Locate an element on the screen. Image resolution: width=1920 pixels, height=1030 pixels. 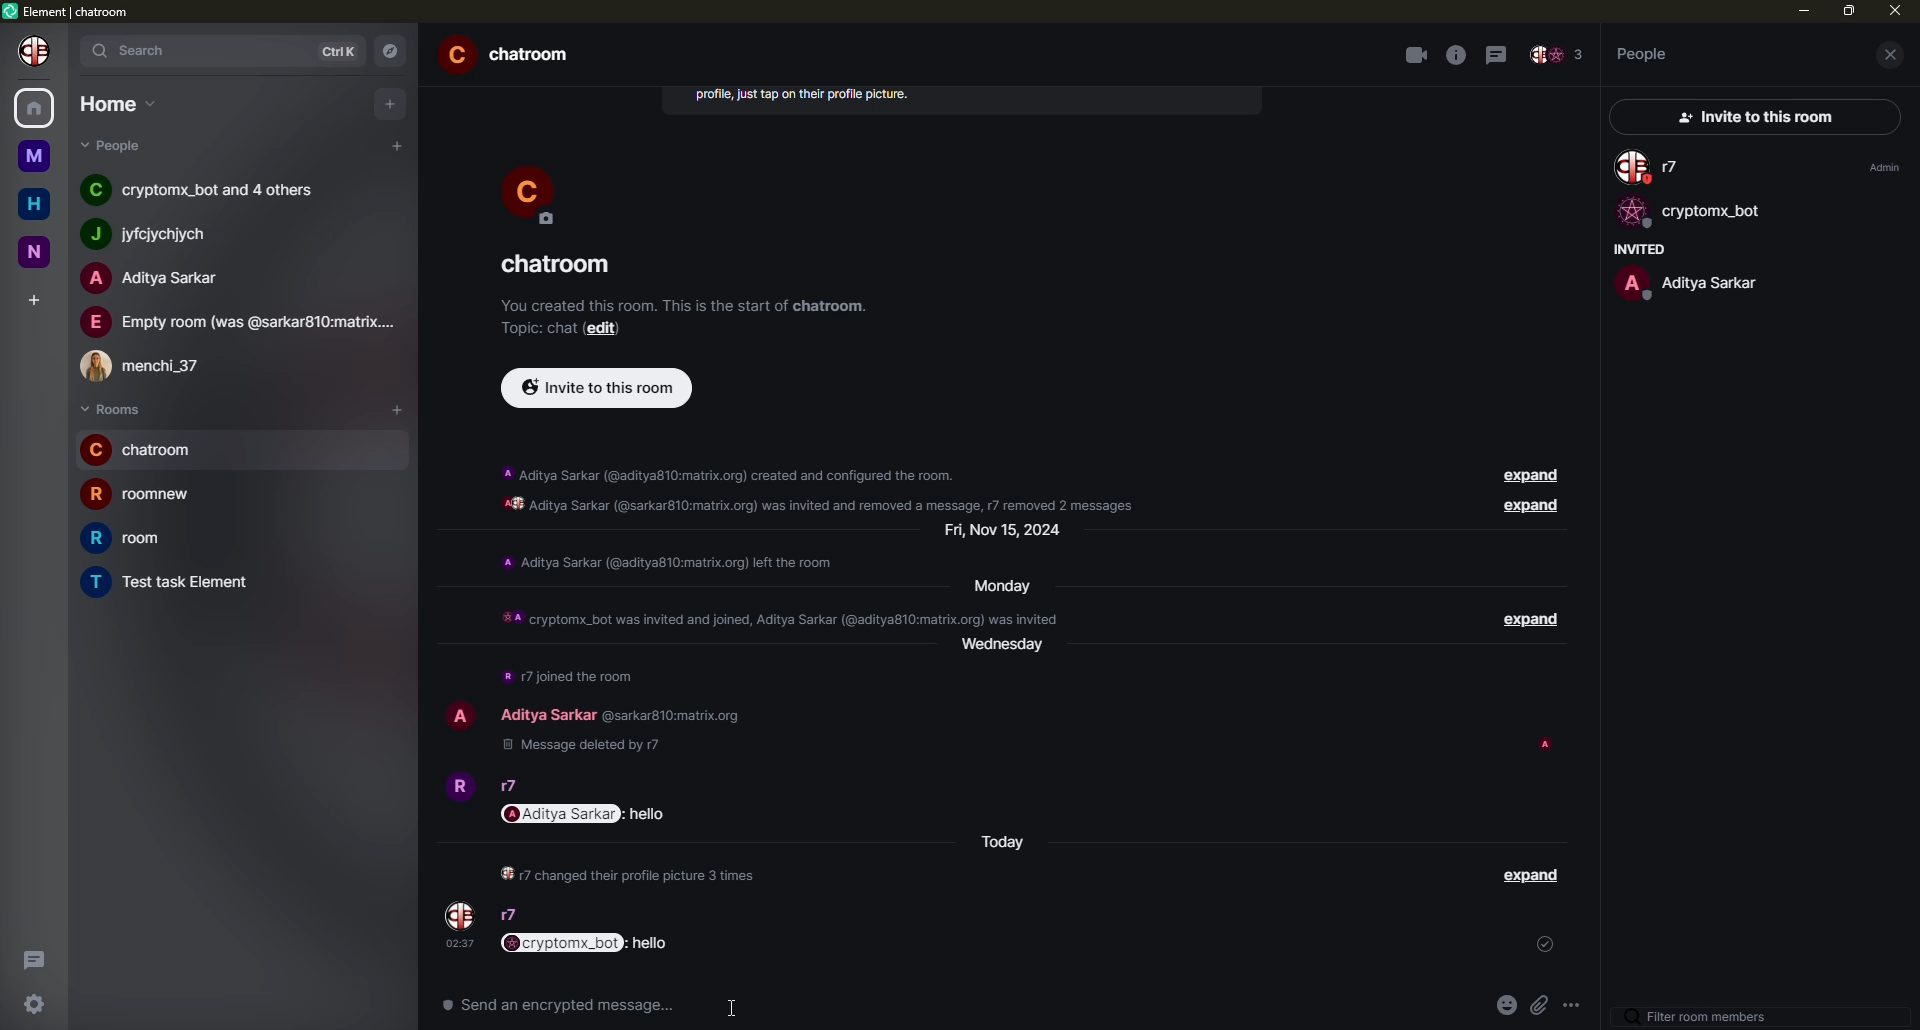
search is located at coordinates (139, 49).